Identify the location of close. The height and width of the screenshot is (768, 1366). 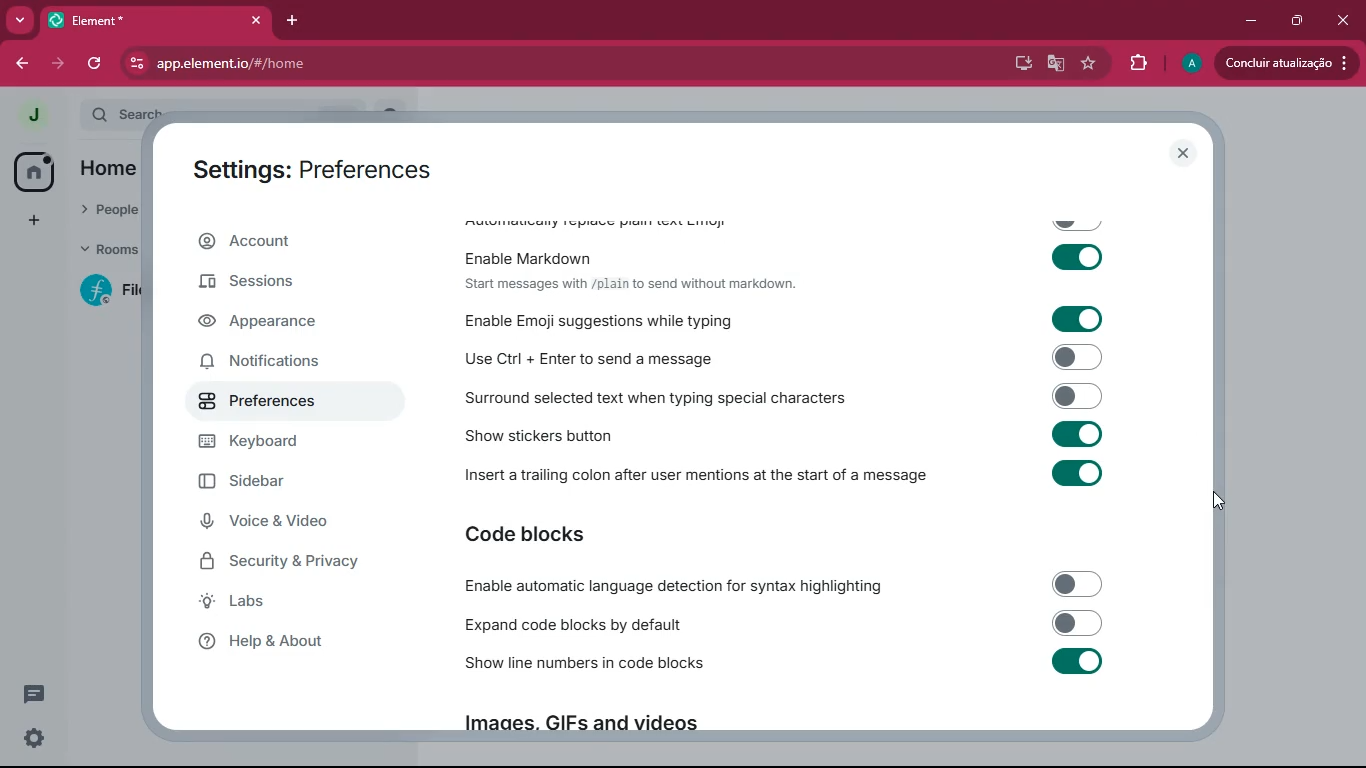
(1345, 20).